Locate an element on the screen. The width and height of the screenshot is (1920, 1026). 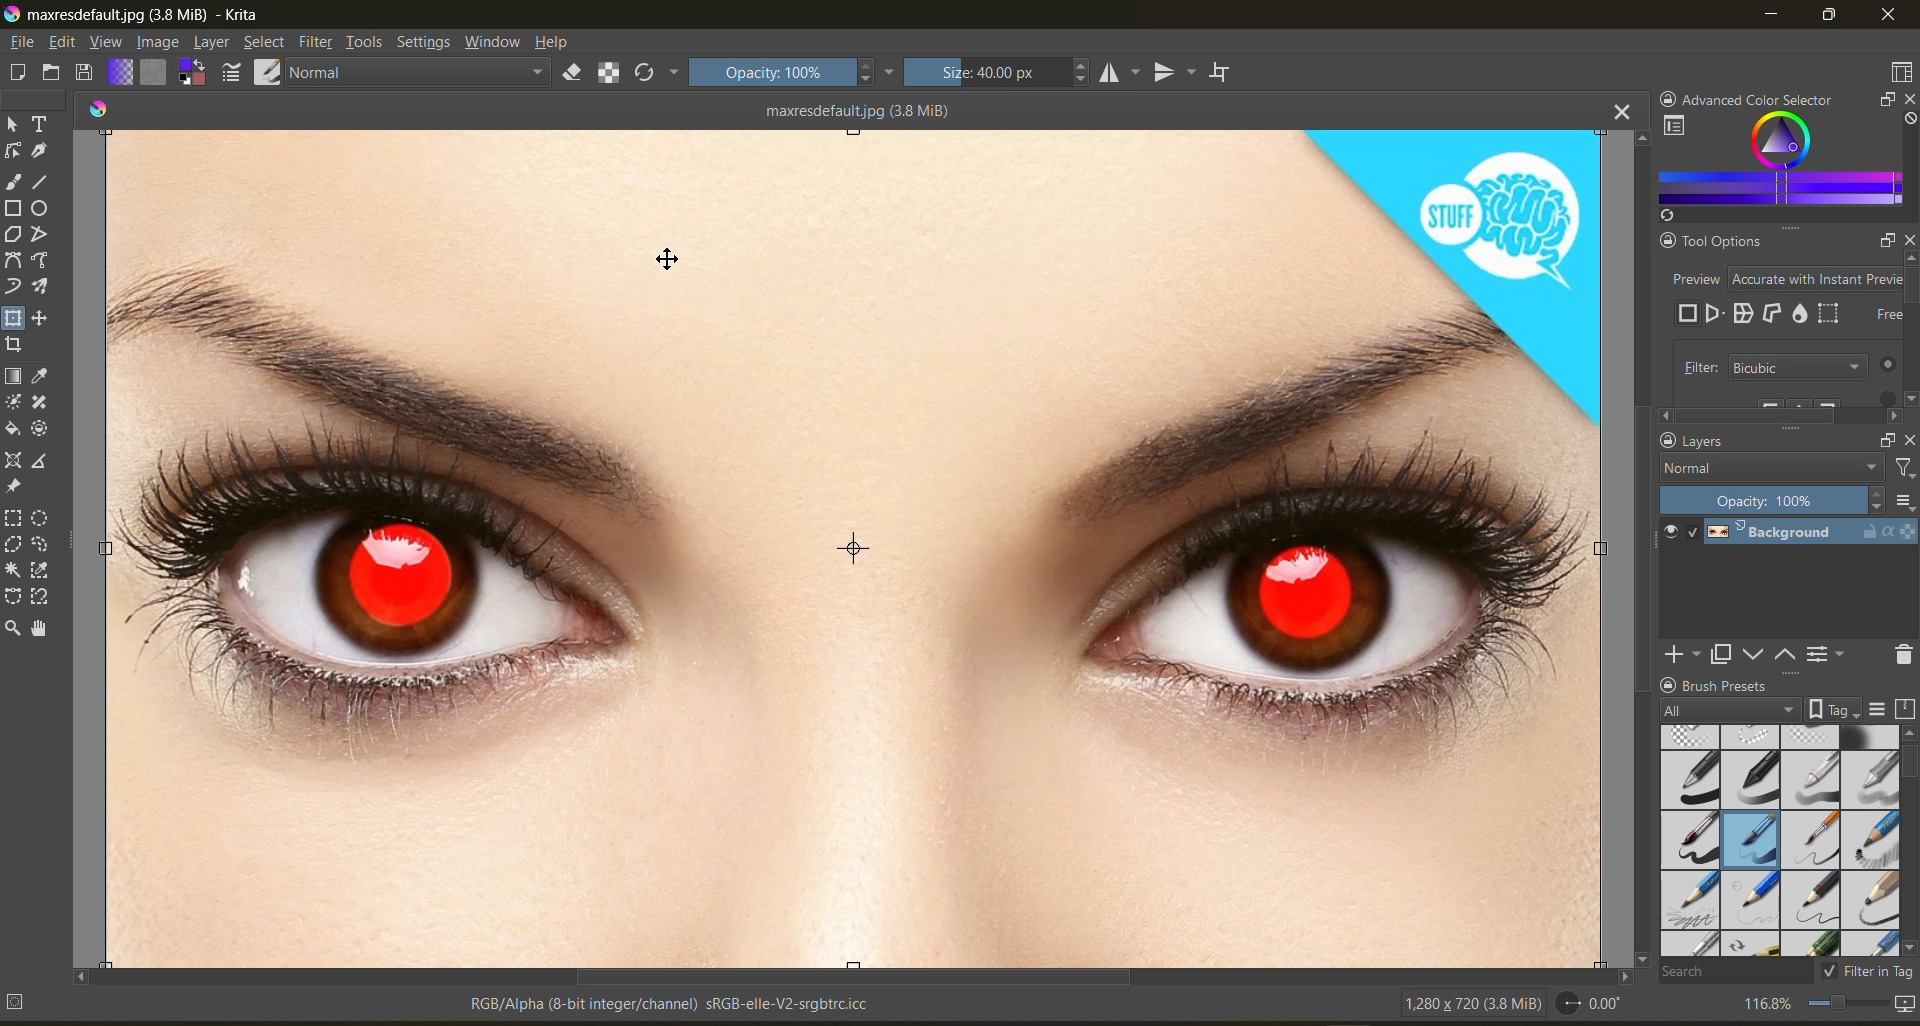
lock docker is located at coordinates (1669, 685).